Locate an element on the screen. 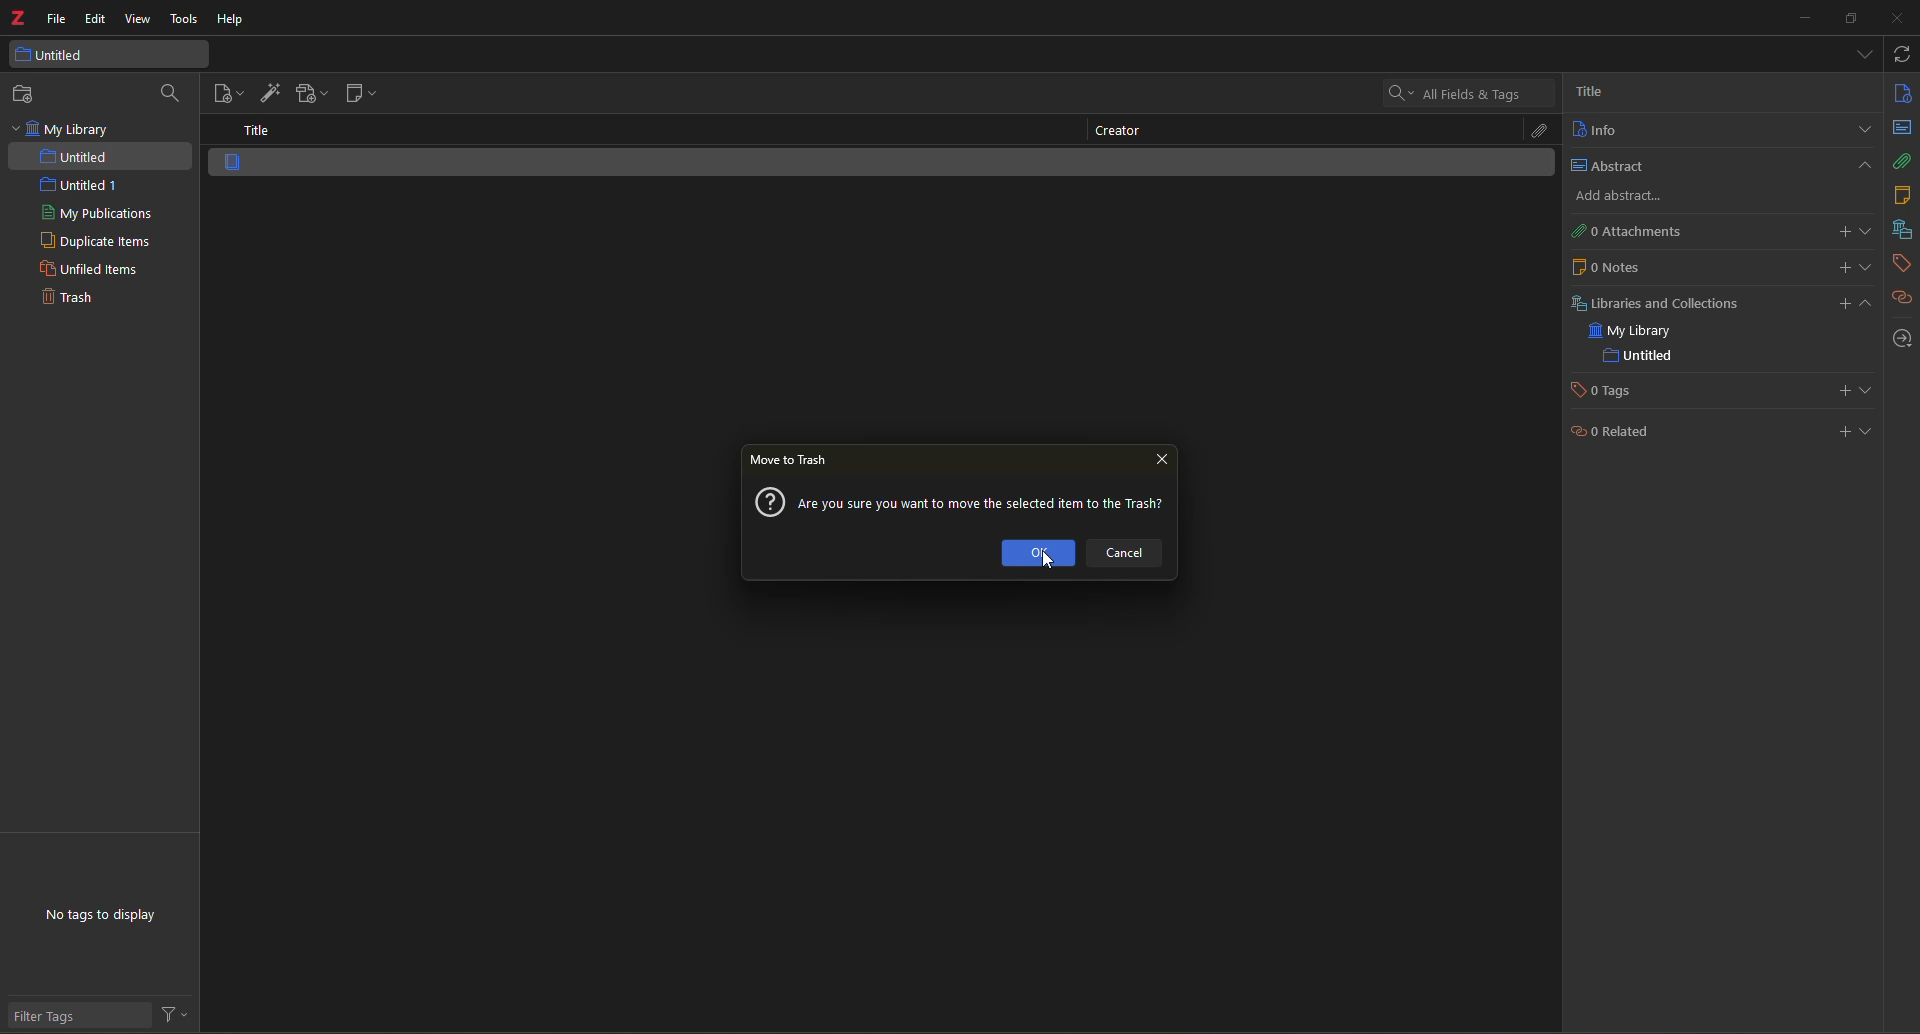  add is located at coordinates (1842, 232).